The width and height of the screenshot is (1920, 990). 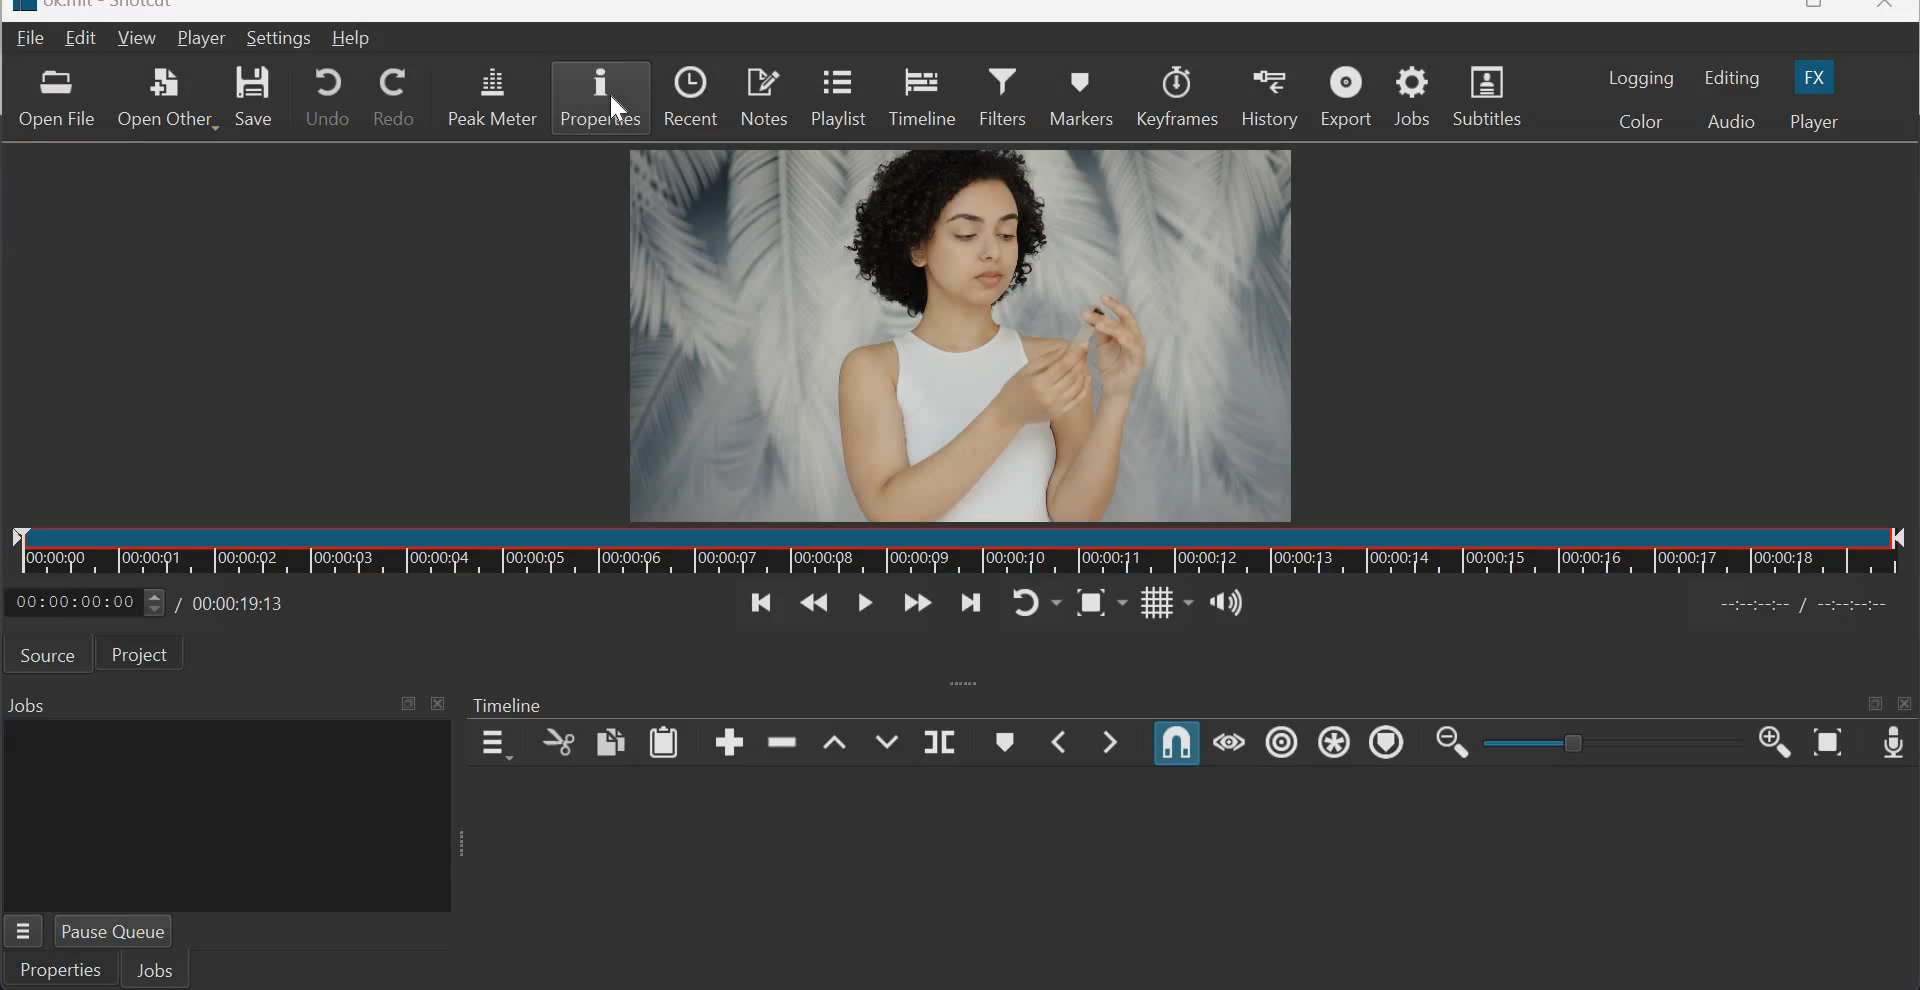 I want to click on Save, so click(x=258, y=96).